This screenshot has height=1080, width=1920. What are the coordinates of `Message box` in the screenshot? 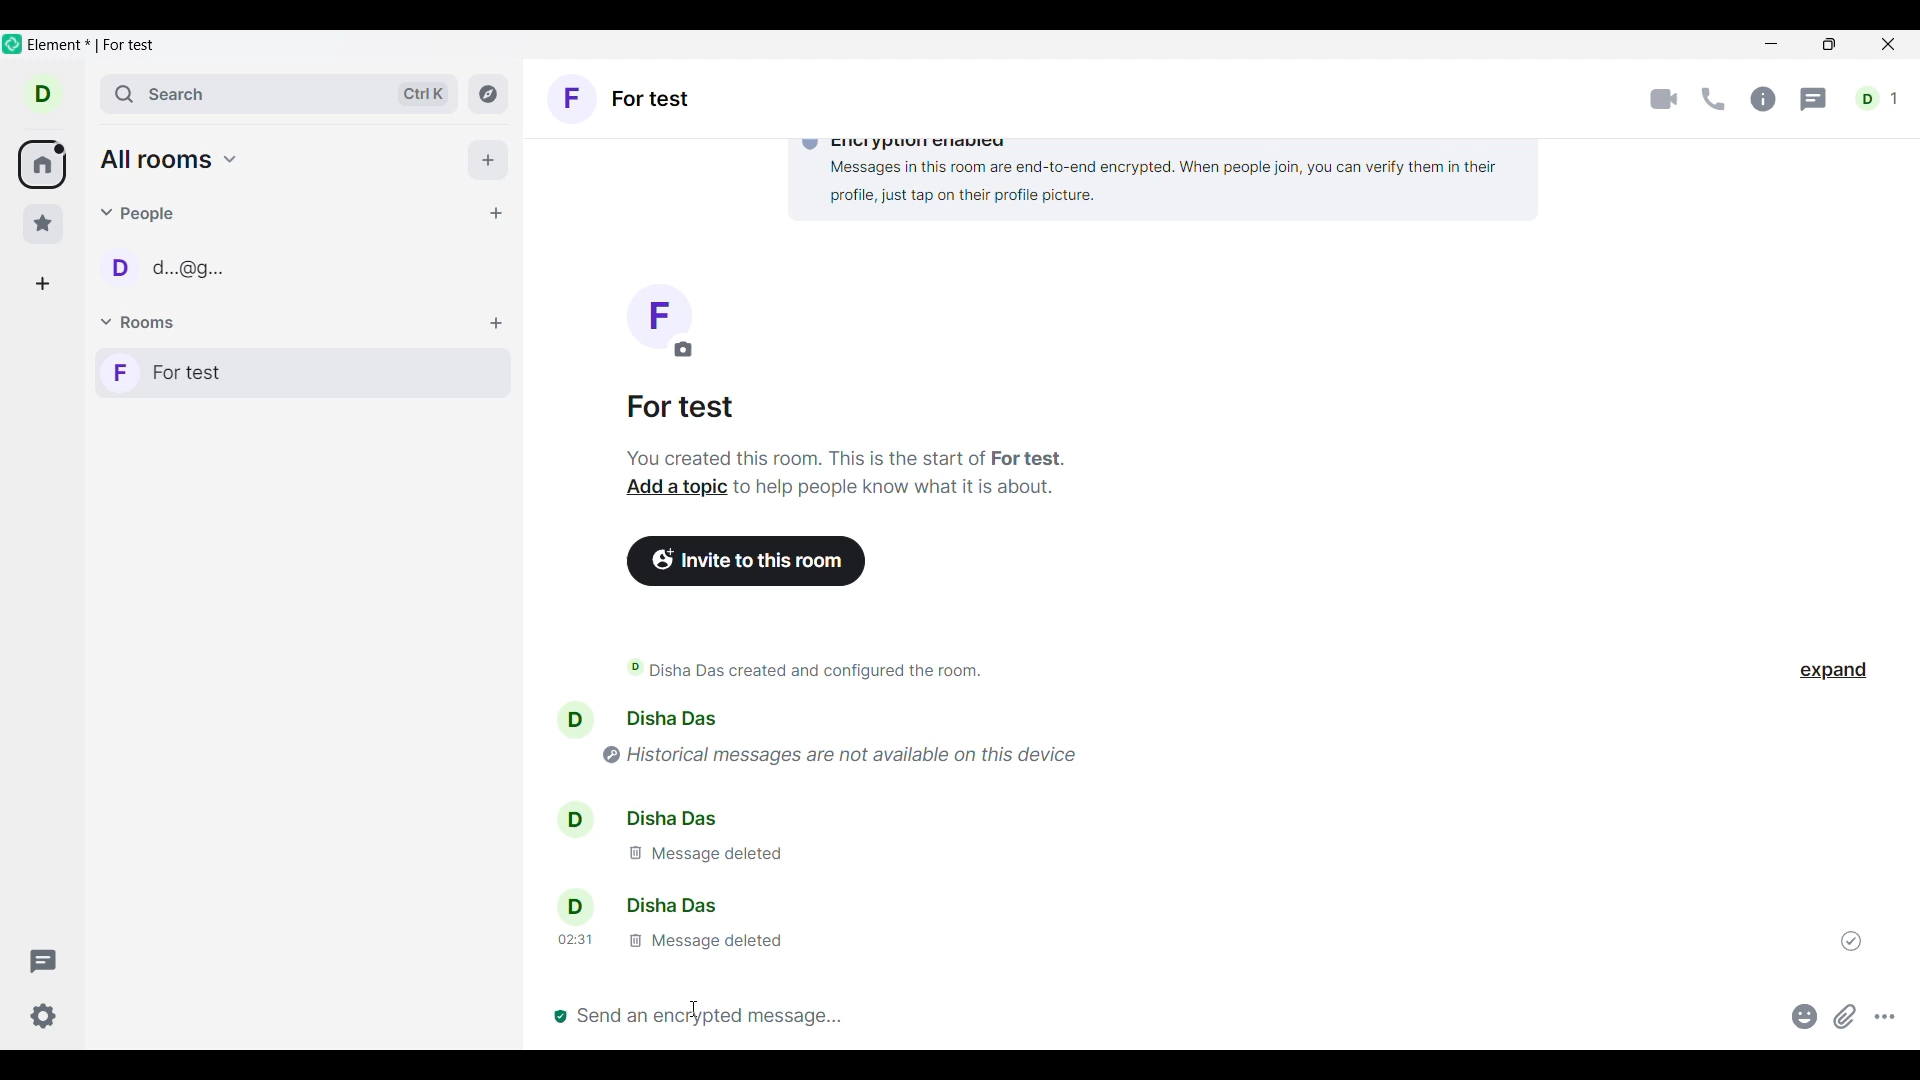 It's located at (1182, 1022).